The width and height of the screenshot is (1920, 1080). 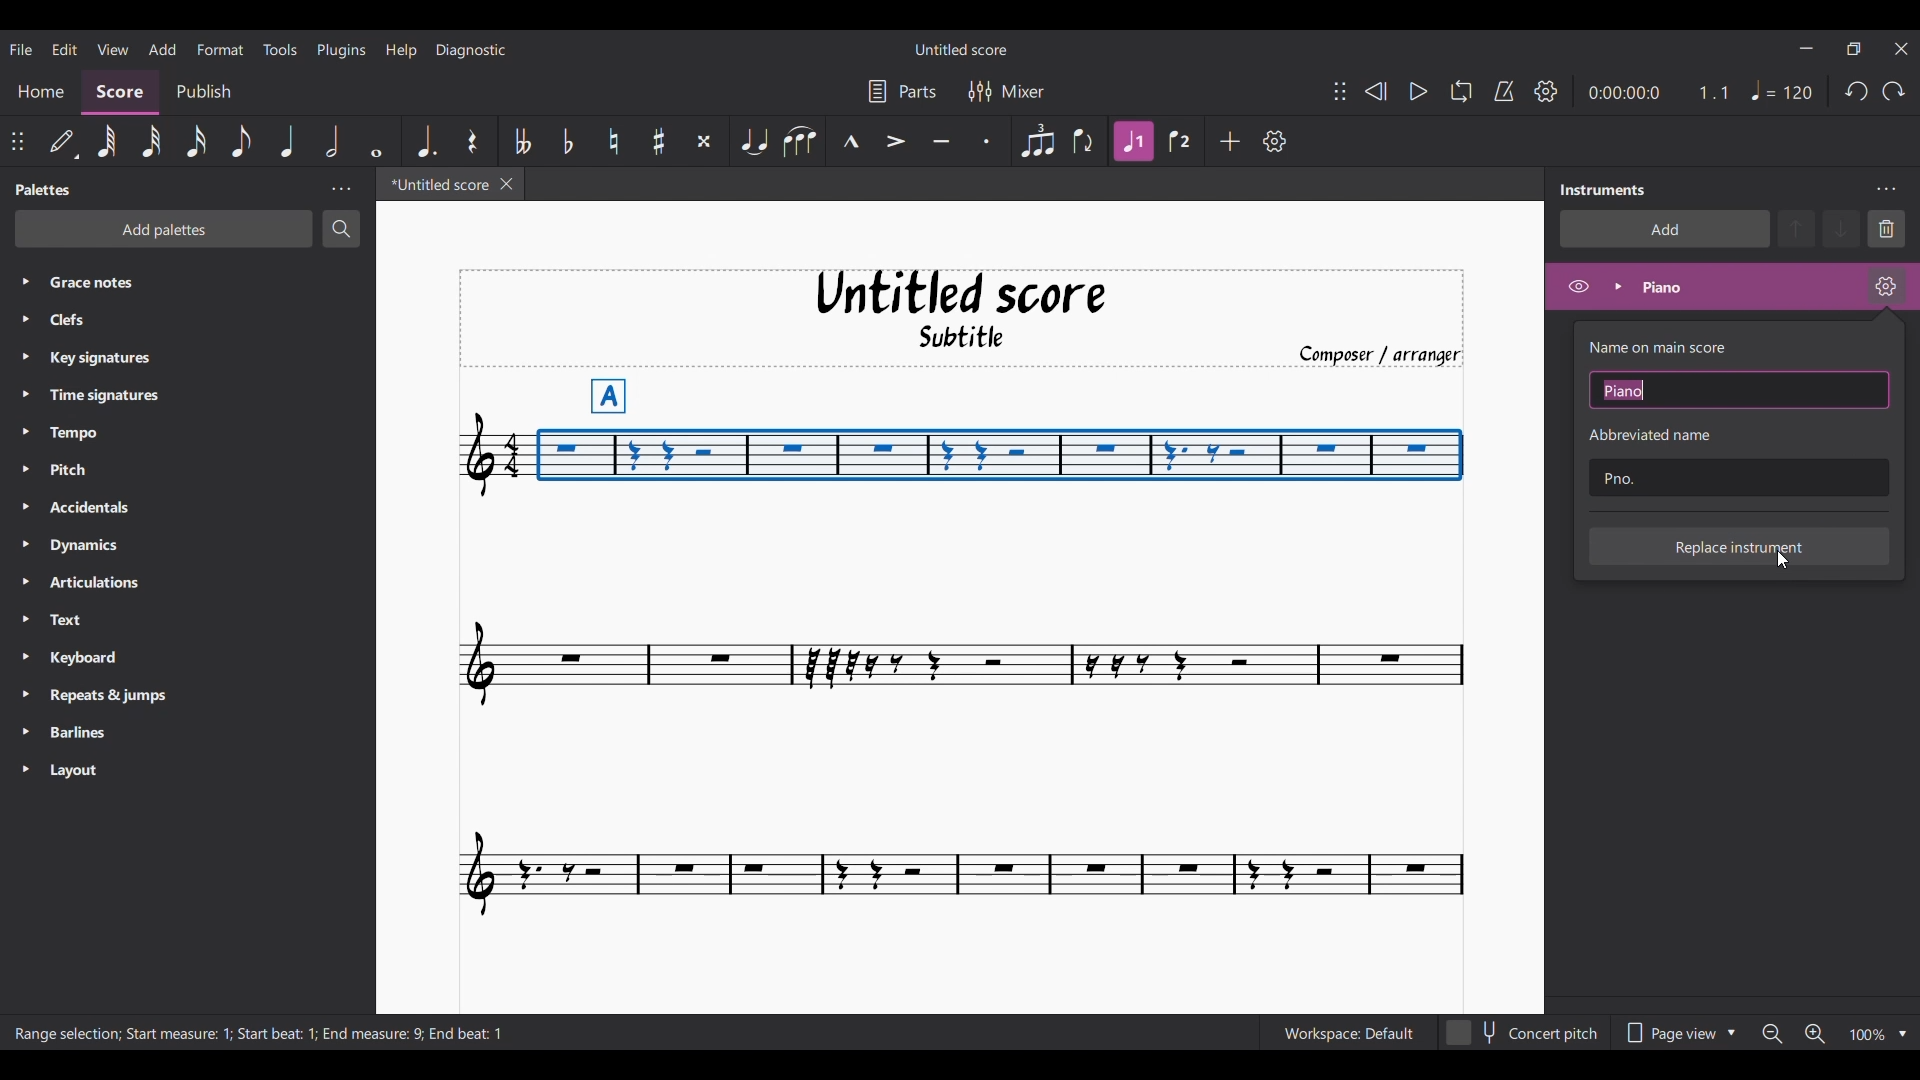 What do you see at coordinates (1348, 1032) in the screenshot?
I see `Current workspace settings` at bounding box center [1348, 1032].